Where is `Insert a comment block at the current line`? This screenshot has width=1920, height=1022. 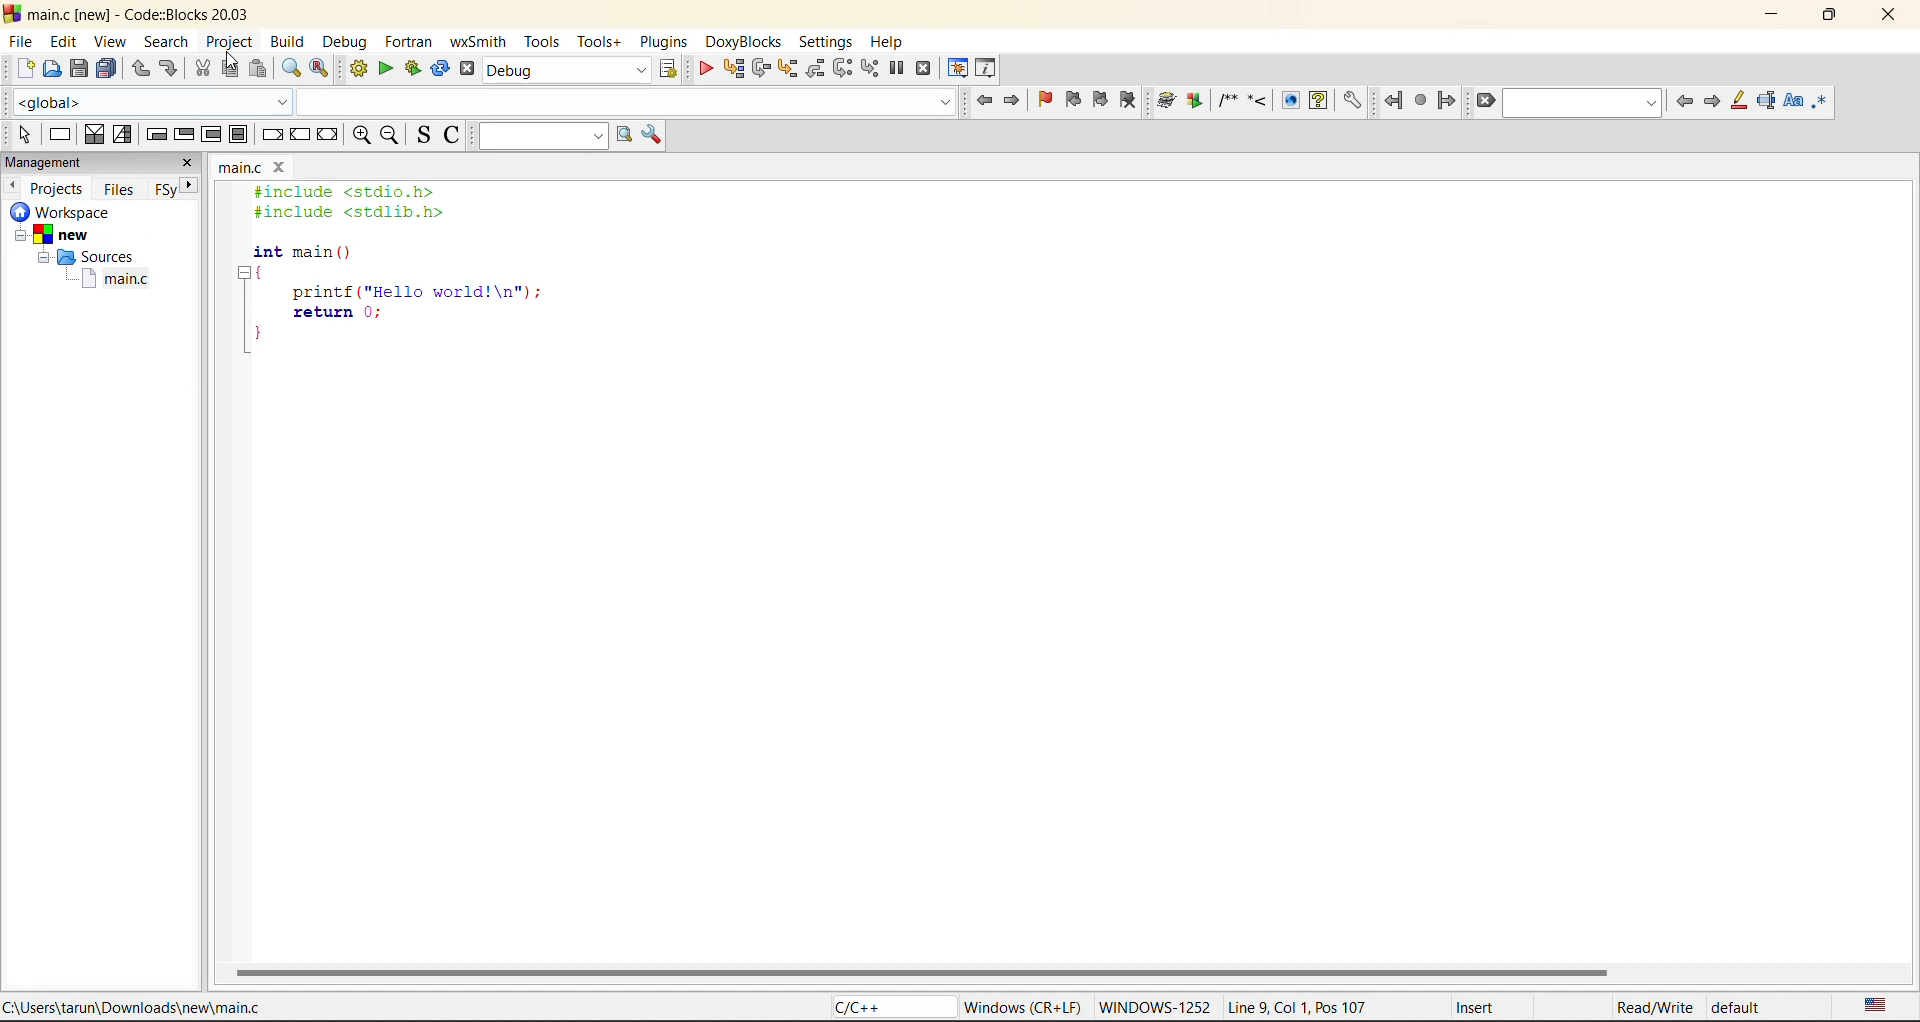
Insert a comment block at the current line is located at coordinates (1227, 101).